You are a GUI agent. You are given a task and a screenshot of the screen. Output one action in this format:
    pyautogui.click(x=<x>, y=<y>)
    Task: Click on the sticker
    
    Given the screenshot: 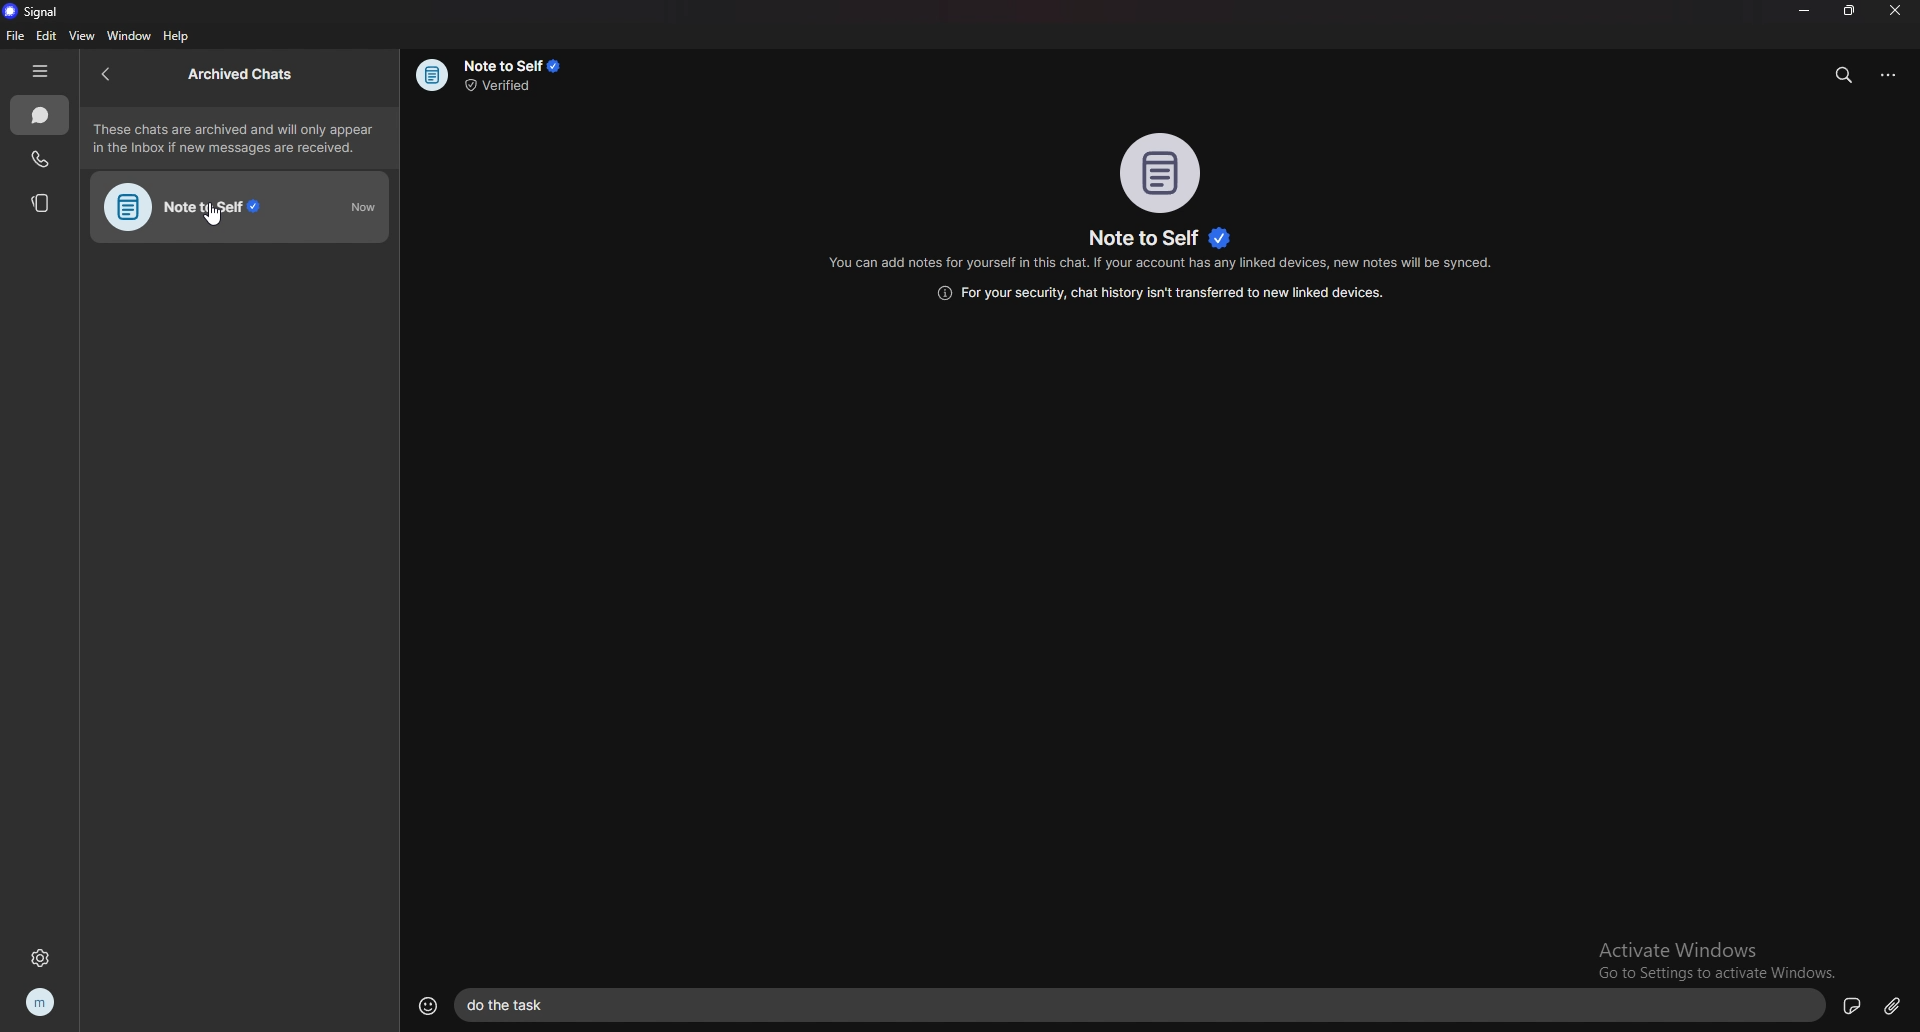 What is the action you would take?
    pyautogui.click(x=1813, y=1005)
    